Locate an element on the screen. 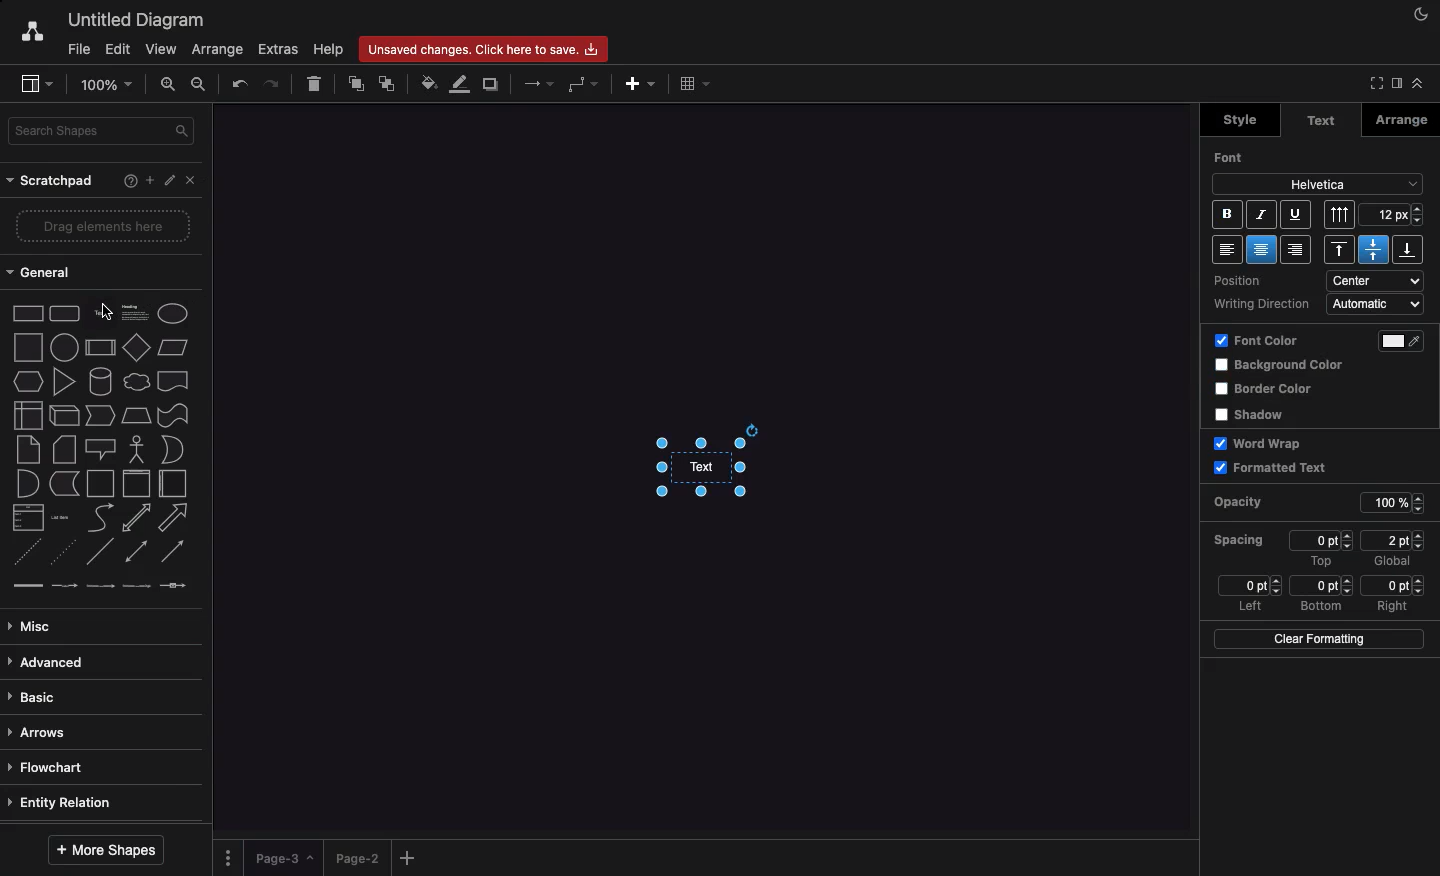 The height and width of the screenshot is (876, 1440). process is located at coordinates (100, 348).